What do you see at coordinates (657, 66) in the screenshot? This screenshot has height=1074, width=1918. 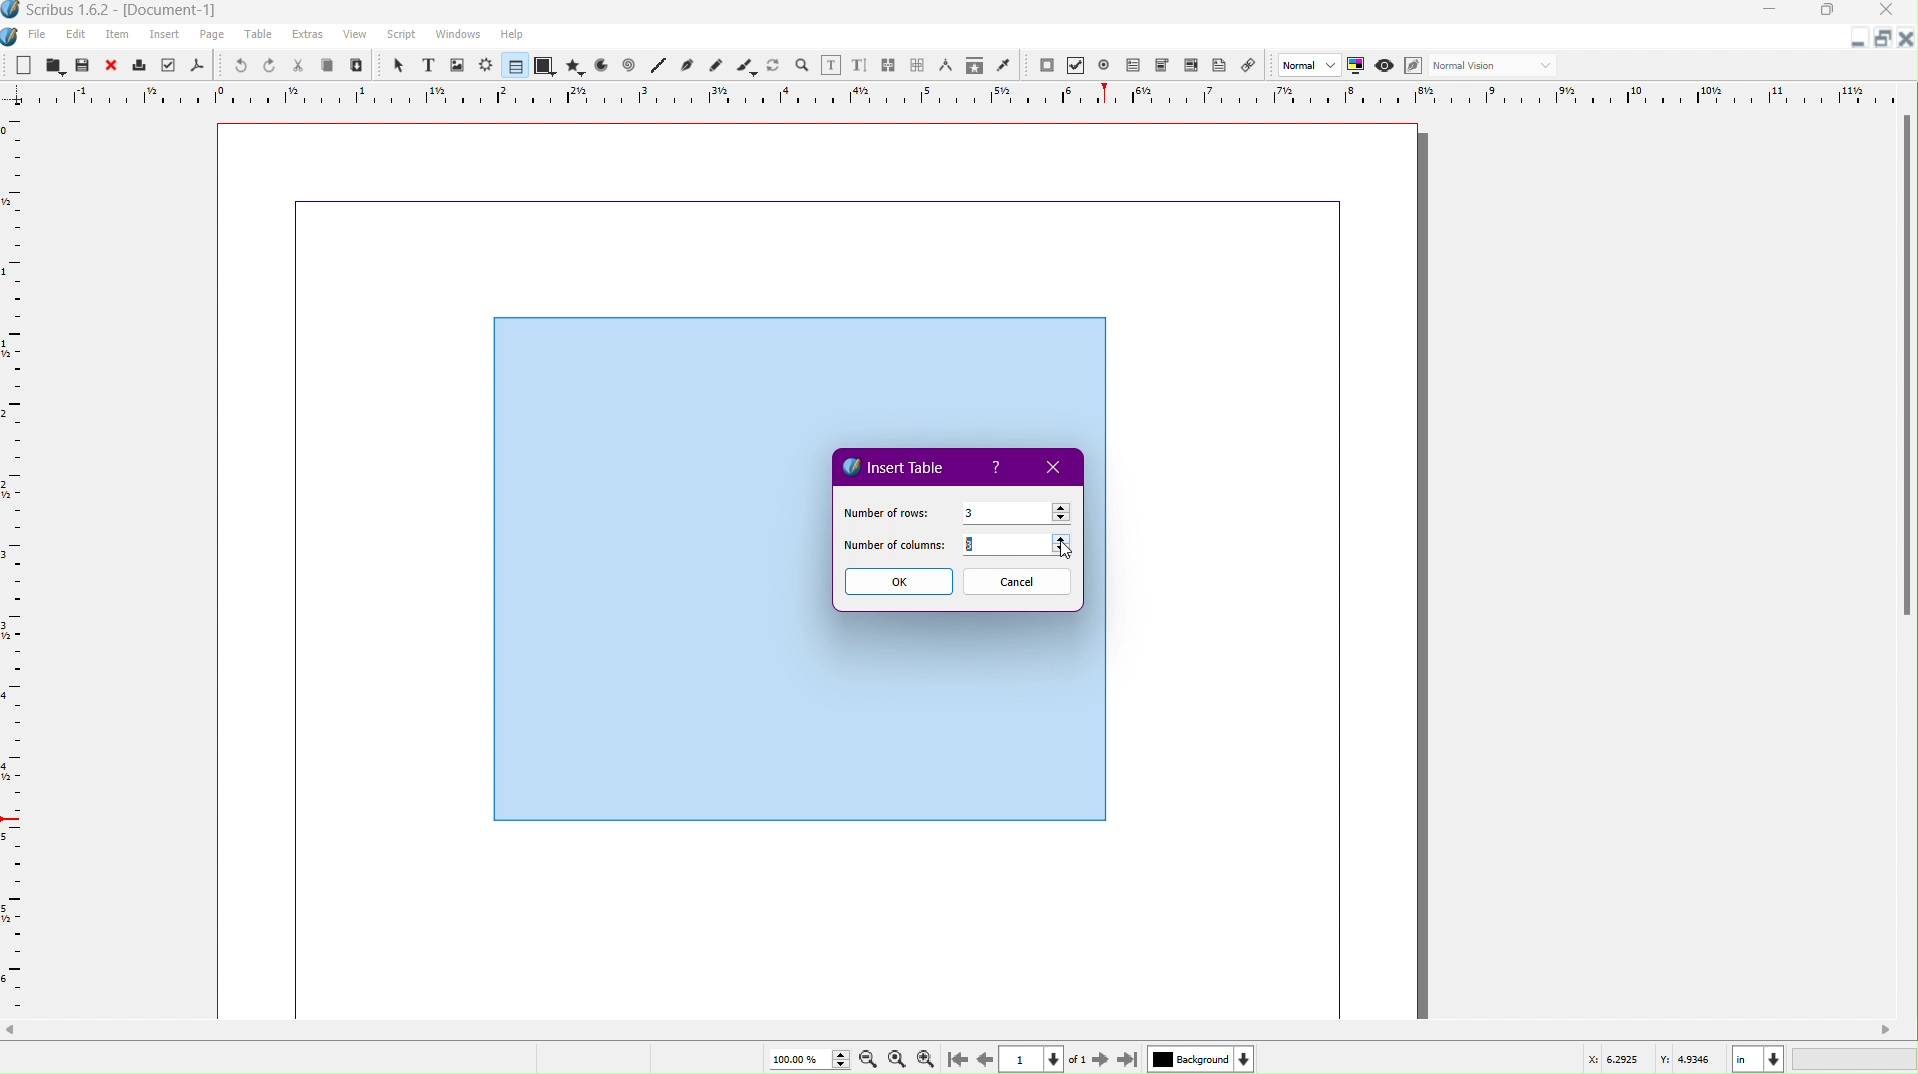 I see `Line` at bounding box center [657, 66].